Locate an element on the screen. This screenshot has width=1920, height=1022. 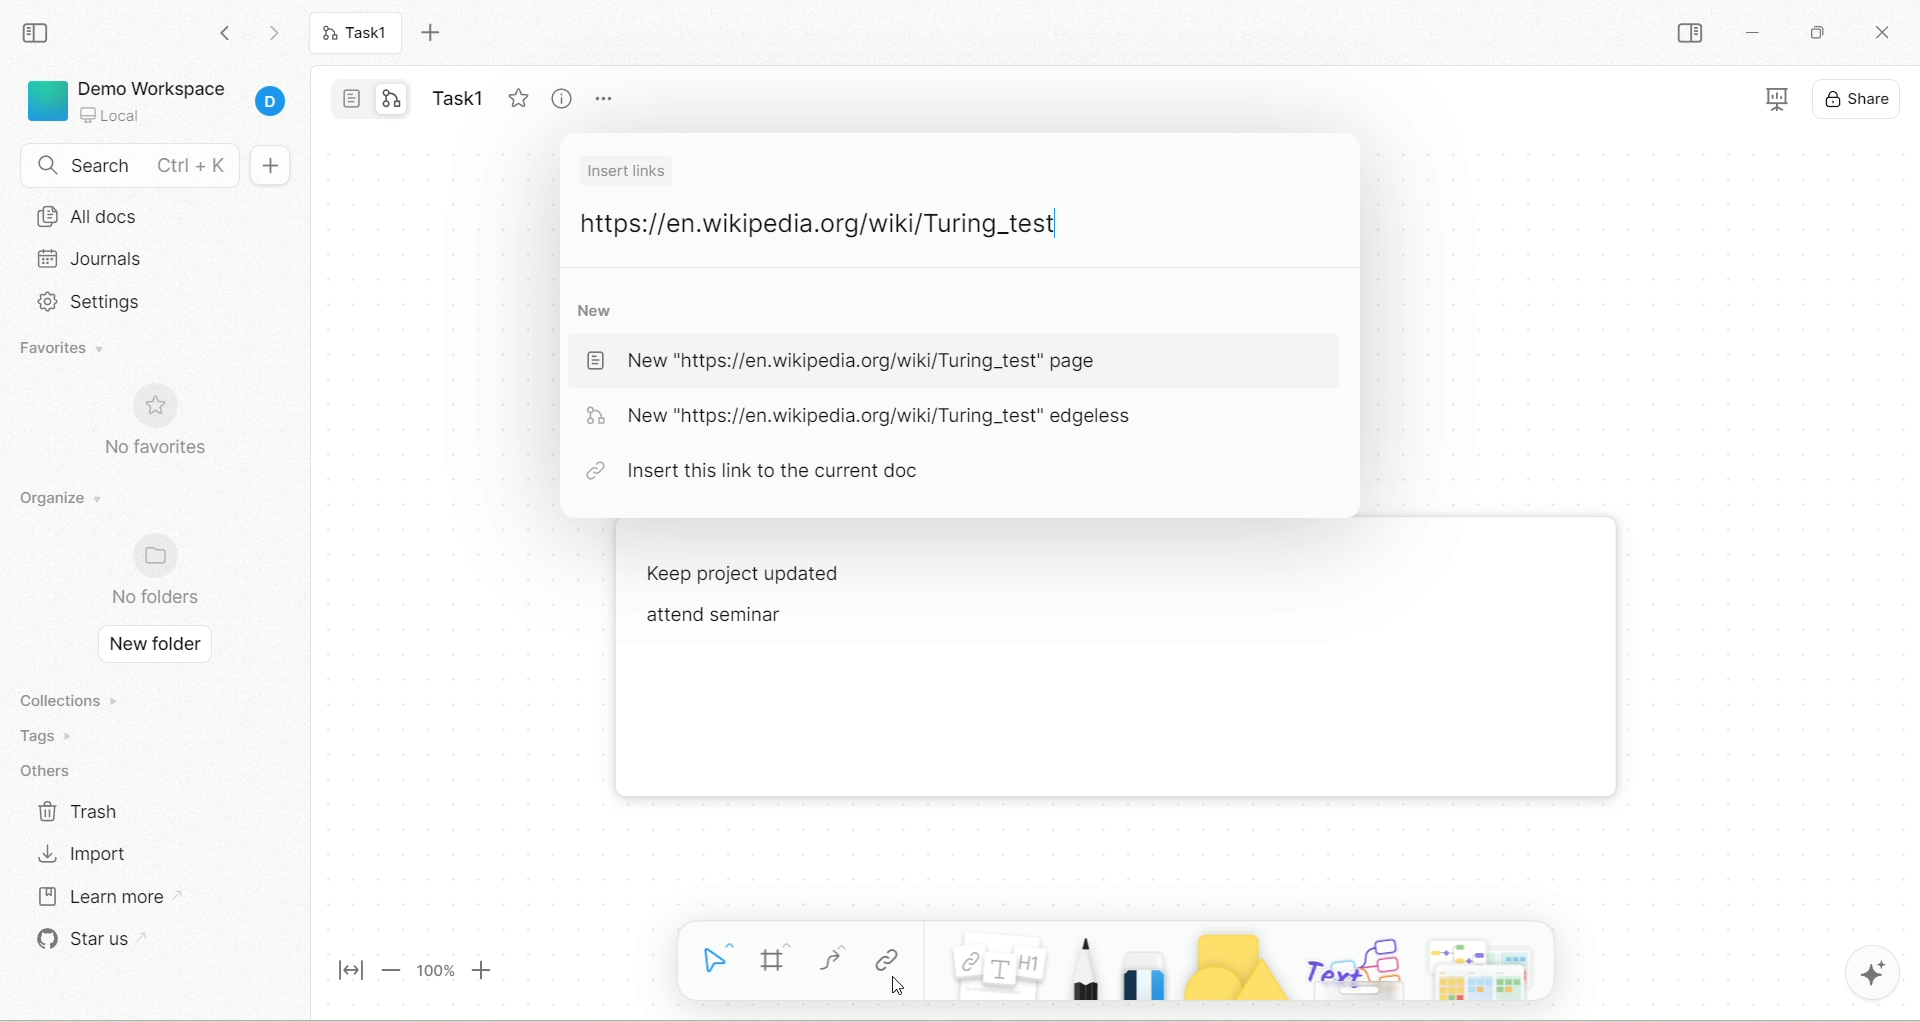
title is located at coordinates (455, 93).